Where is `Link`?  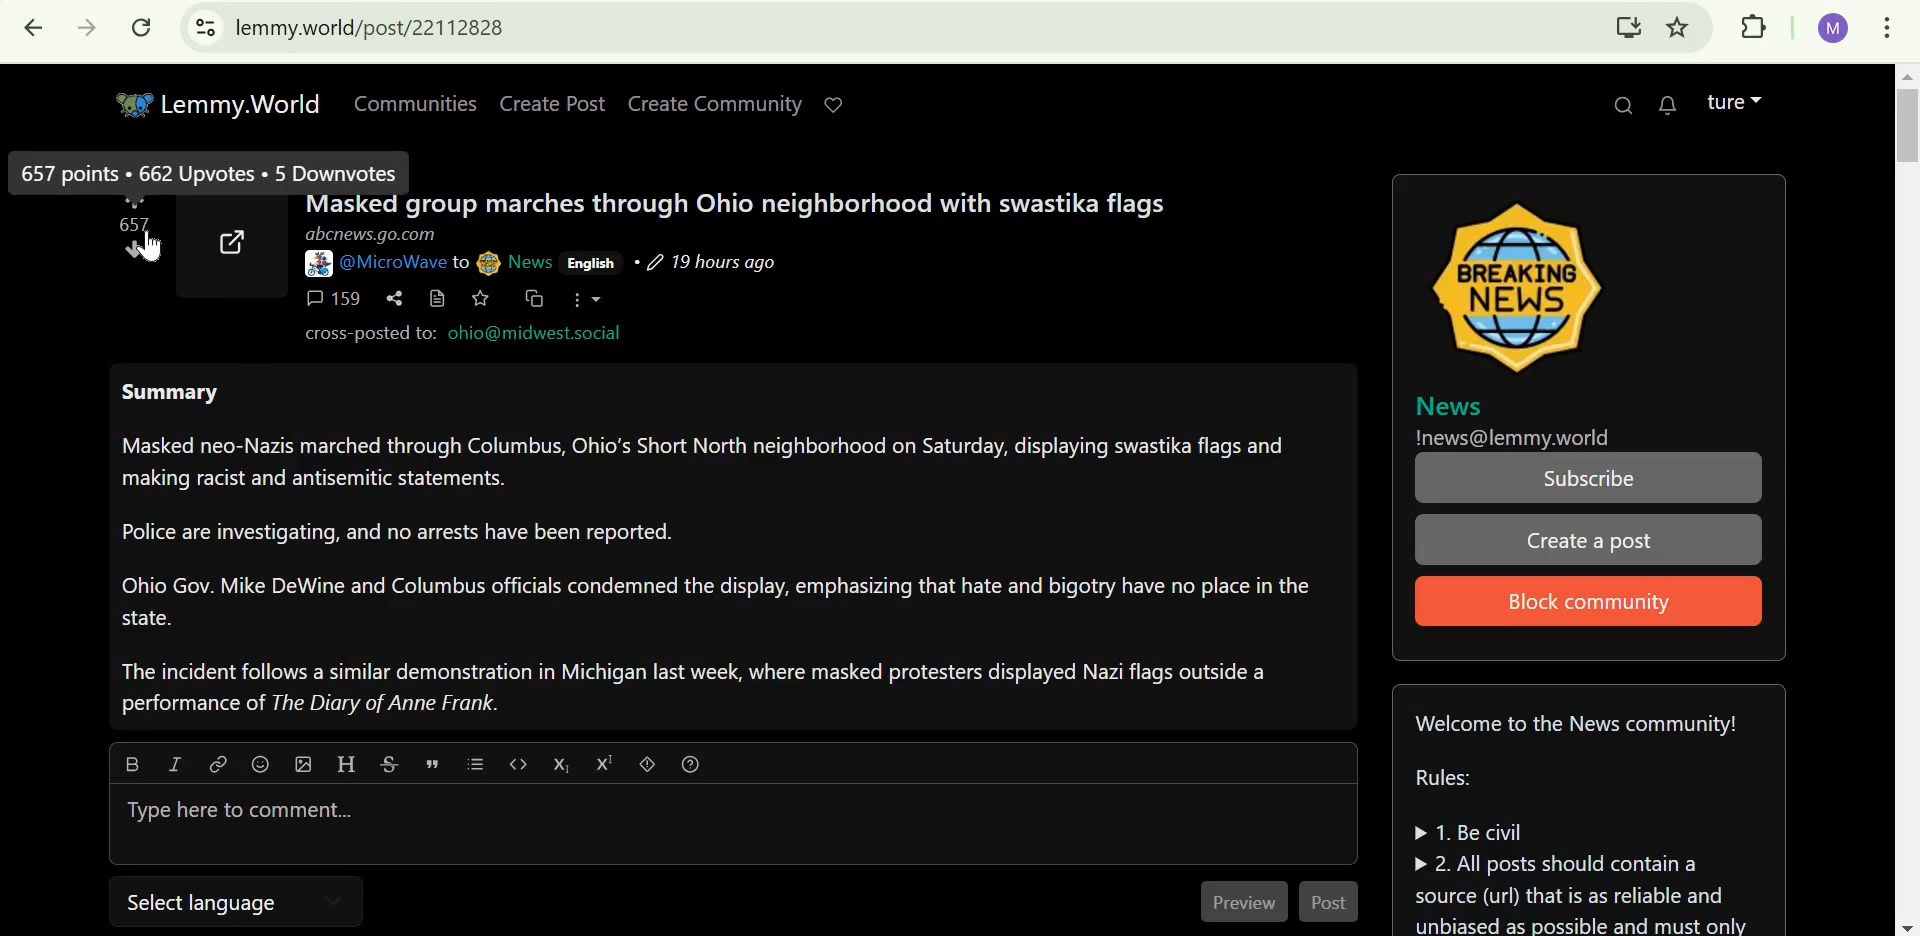 Link is located at coordinates (218, 763).